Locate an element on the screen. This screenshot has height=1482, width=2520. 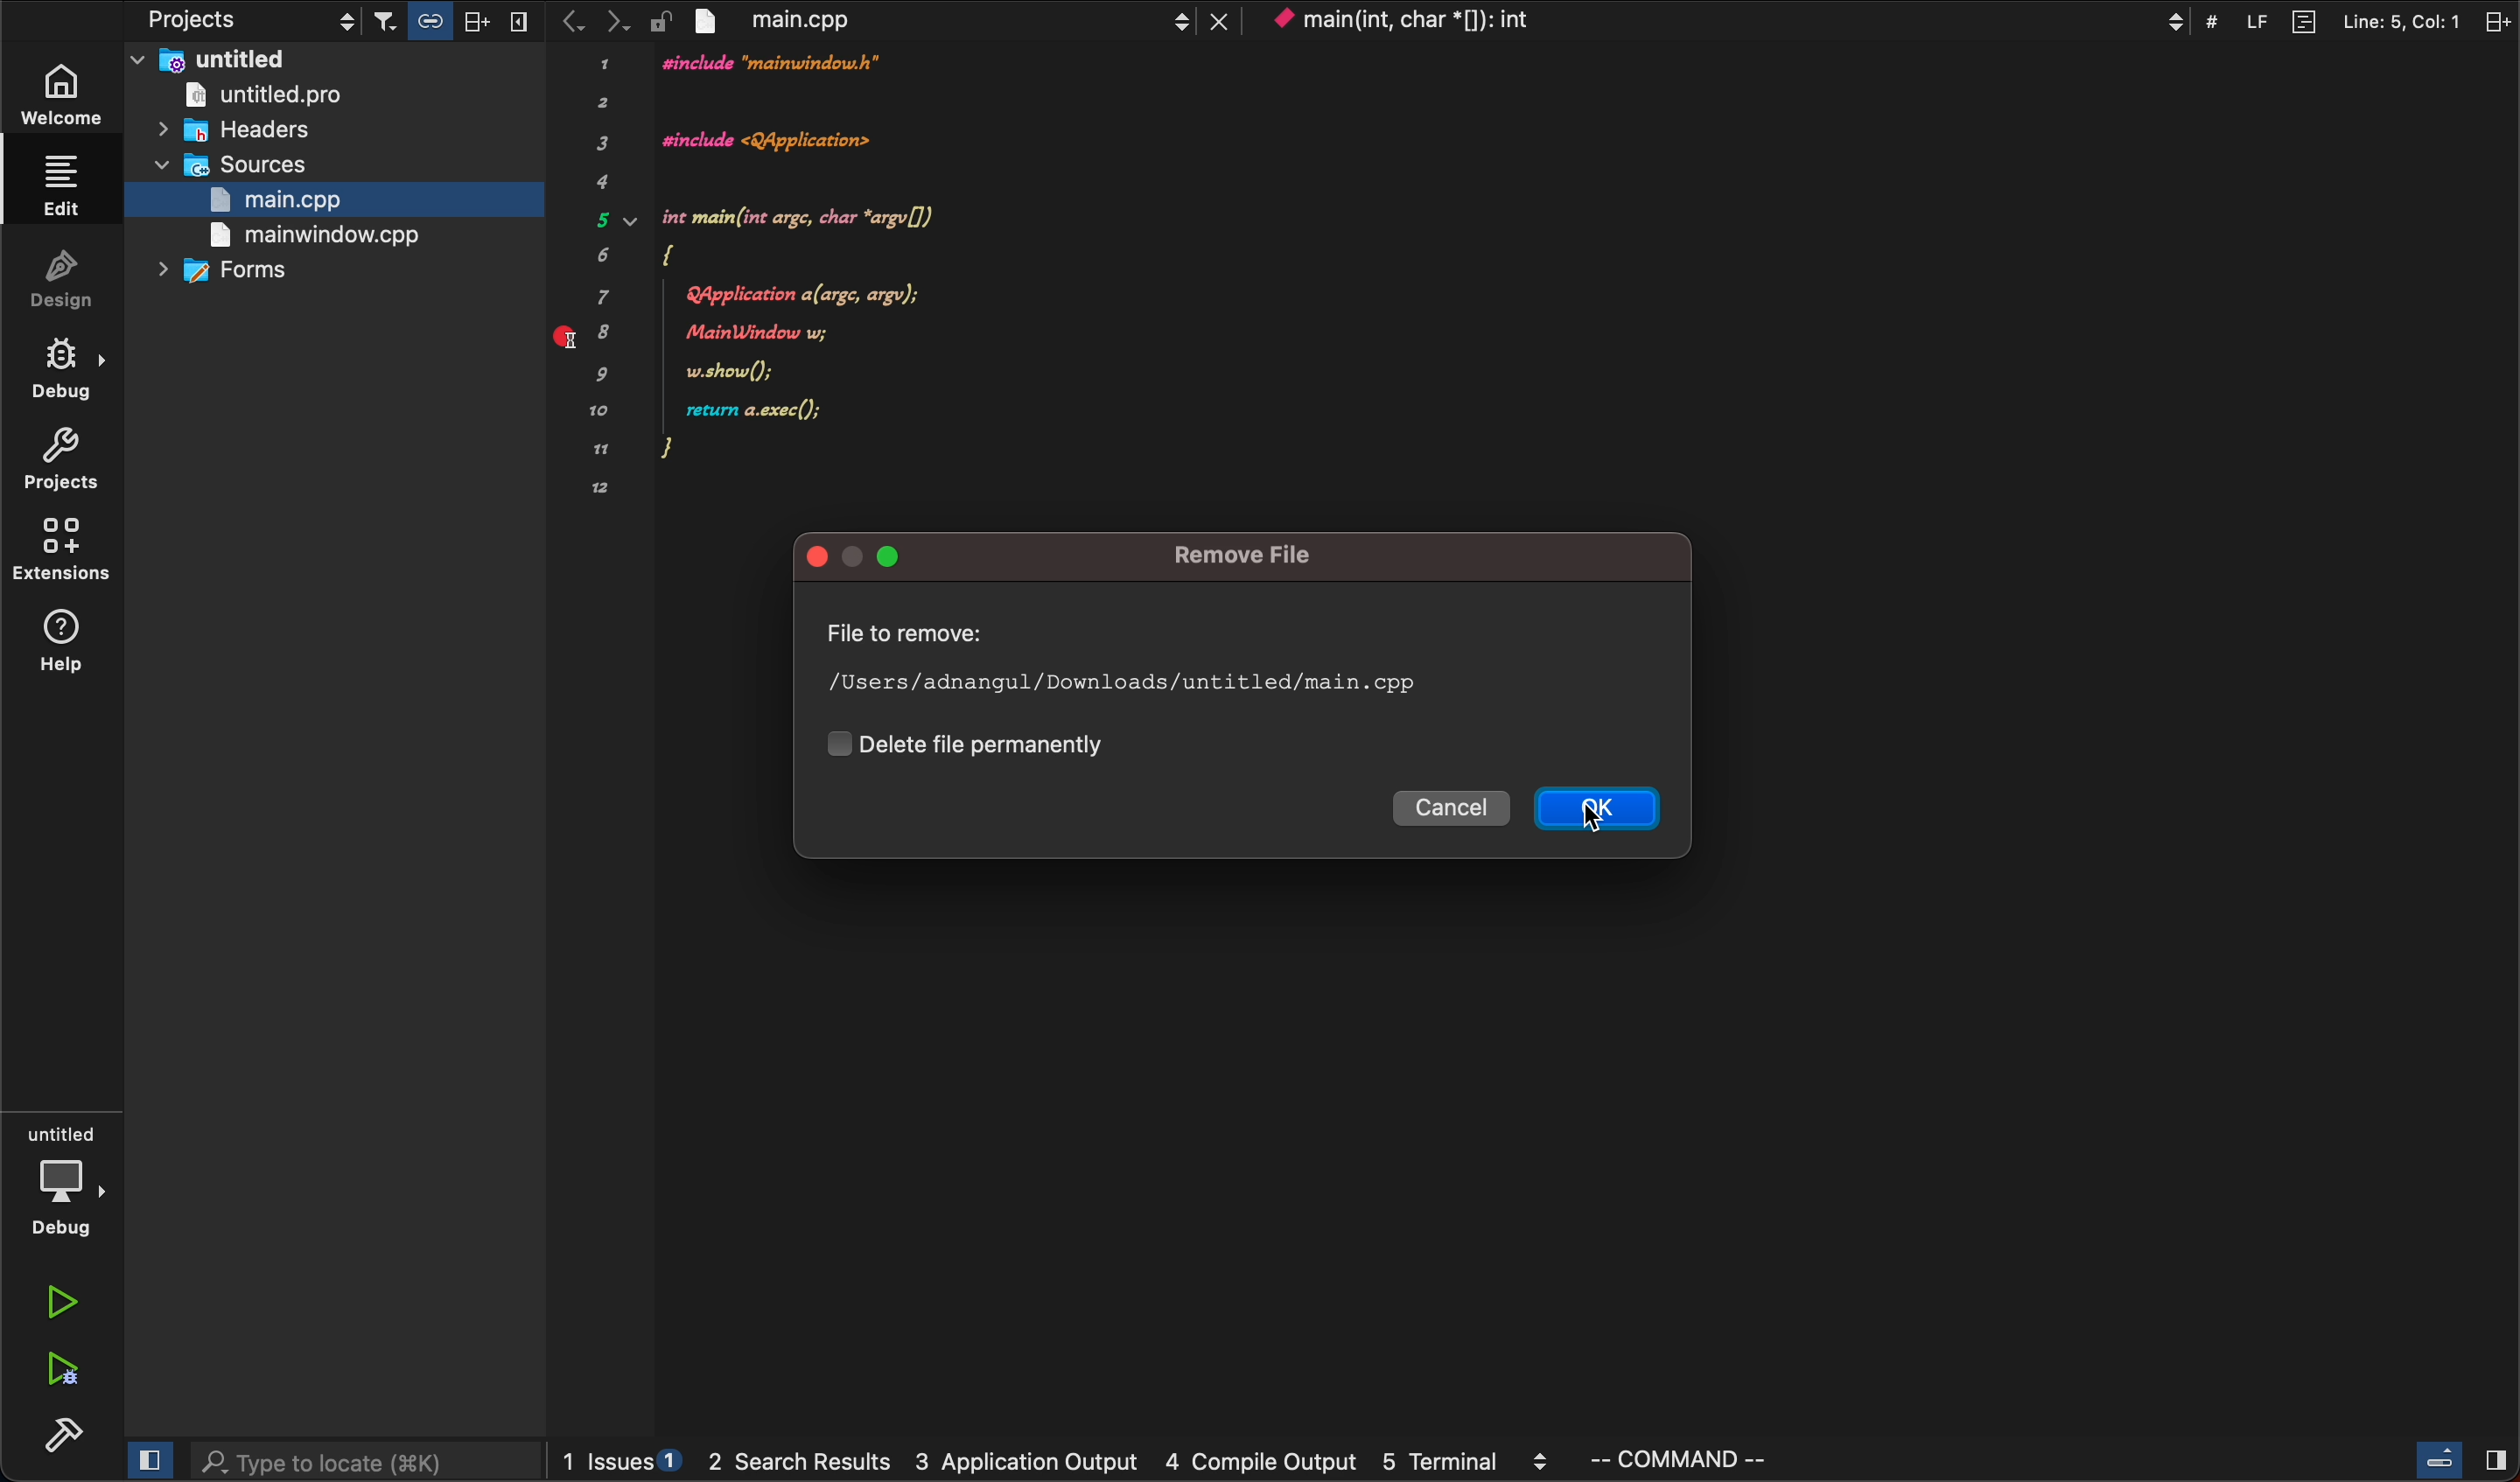
debug is located at coordinates (60, 1179).